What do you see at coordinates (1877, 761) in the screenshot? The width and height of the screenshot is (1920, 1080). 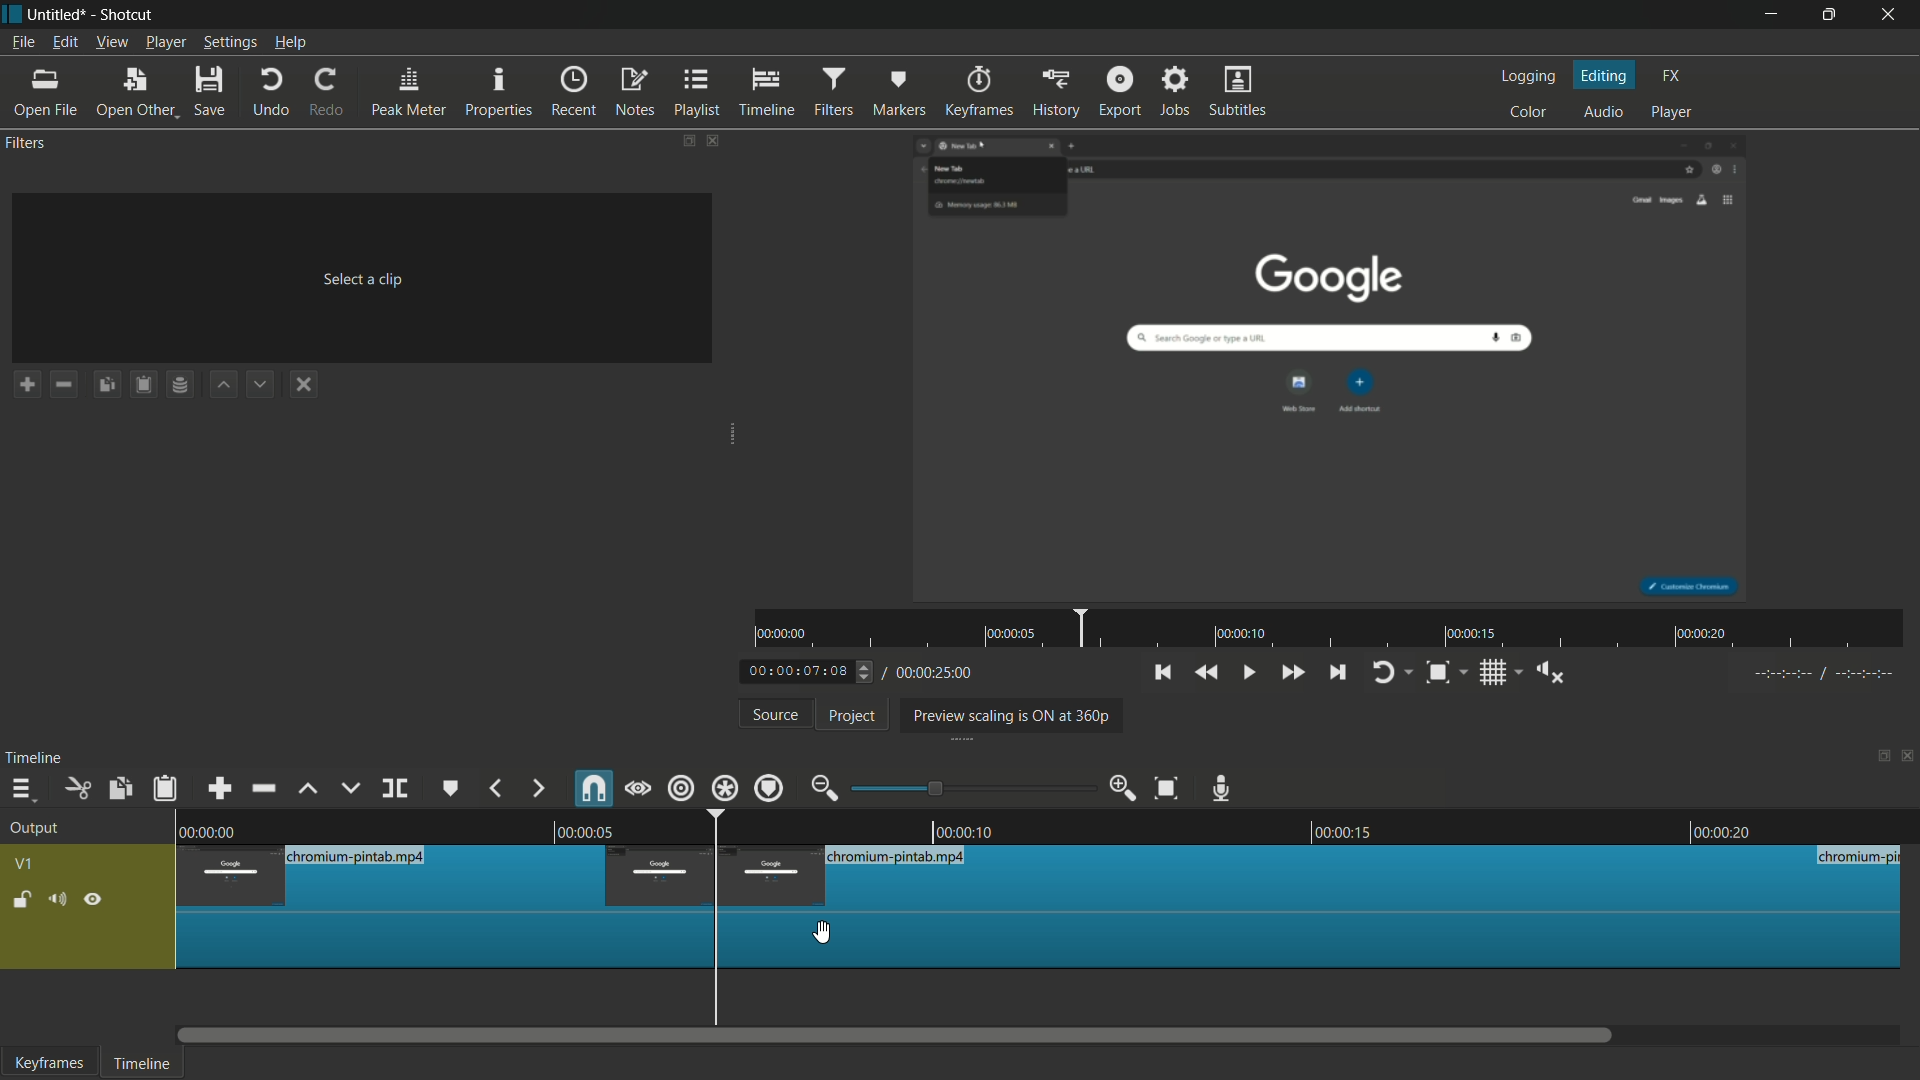 I see `change layout` at bounding box center [1877, 761].